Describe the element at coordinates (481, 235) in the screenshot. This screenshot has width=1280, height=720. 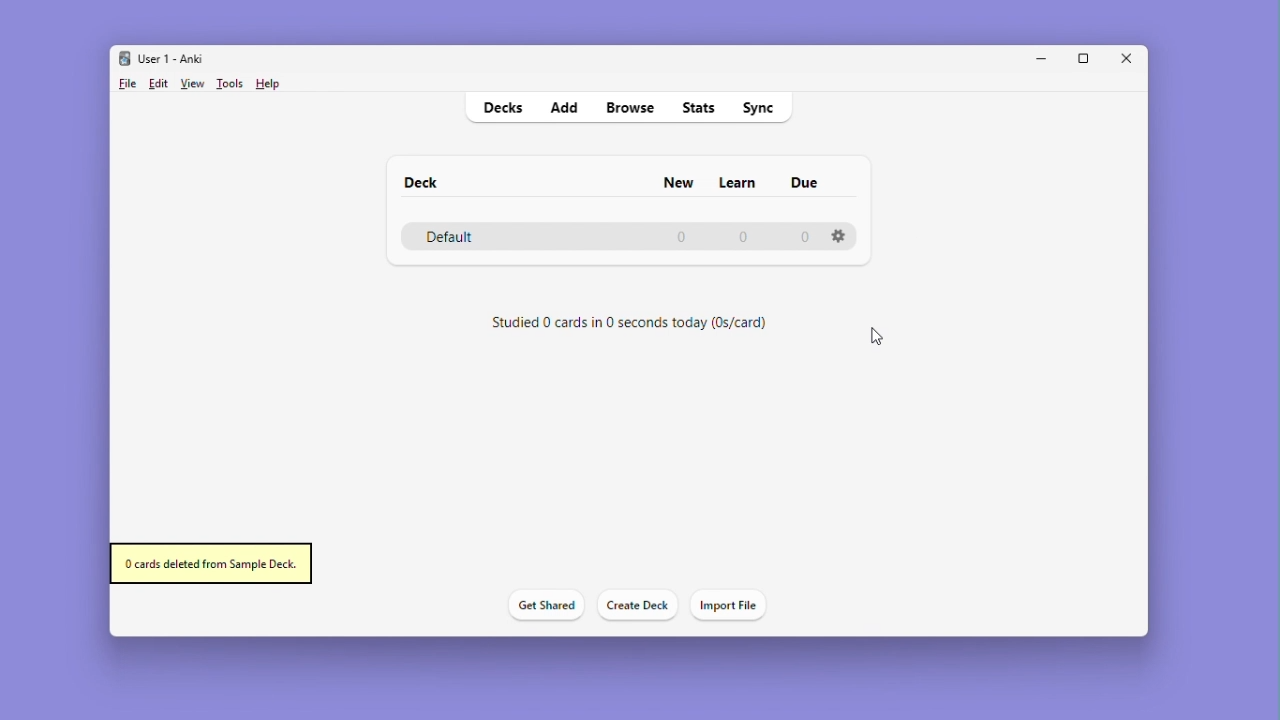
I see `Default` at that location.